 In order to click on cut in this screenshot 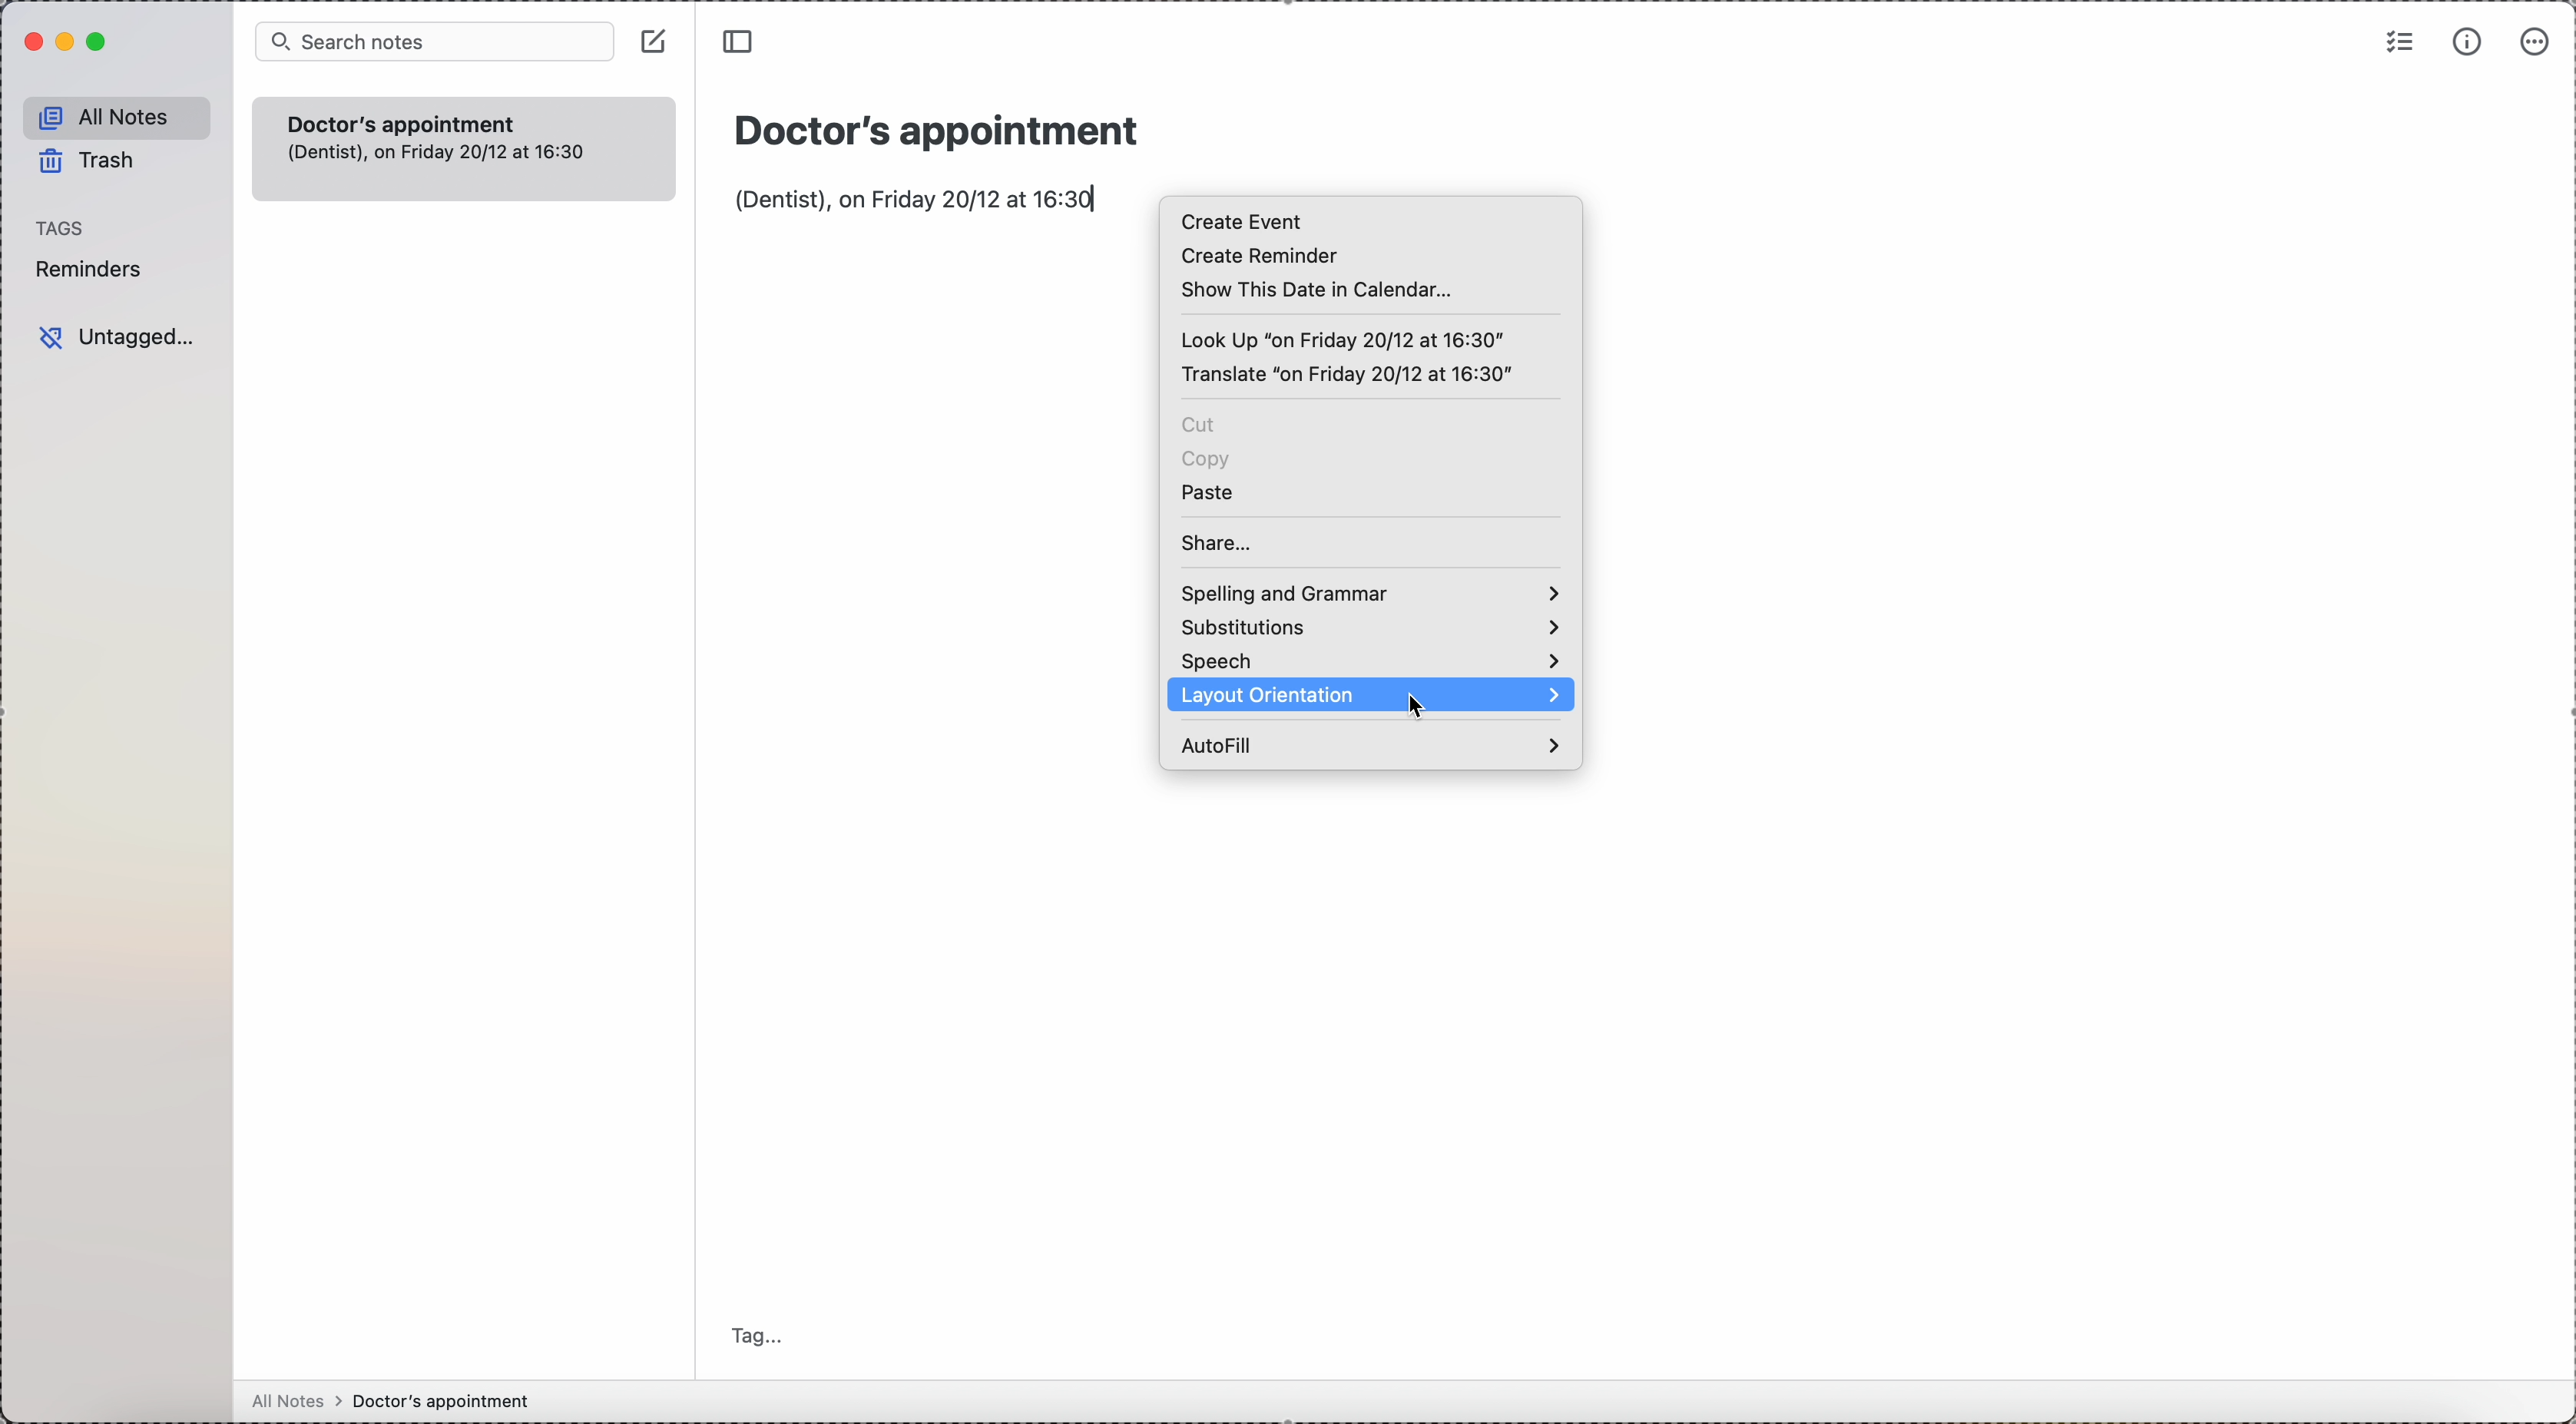, I will do `click(1201, 425)`.